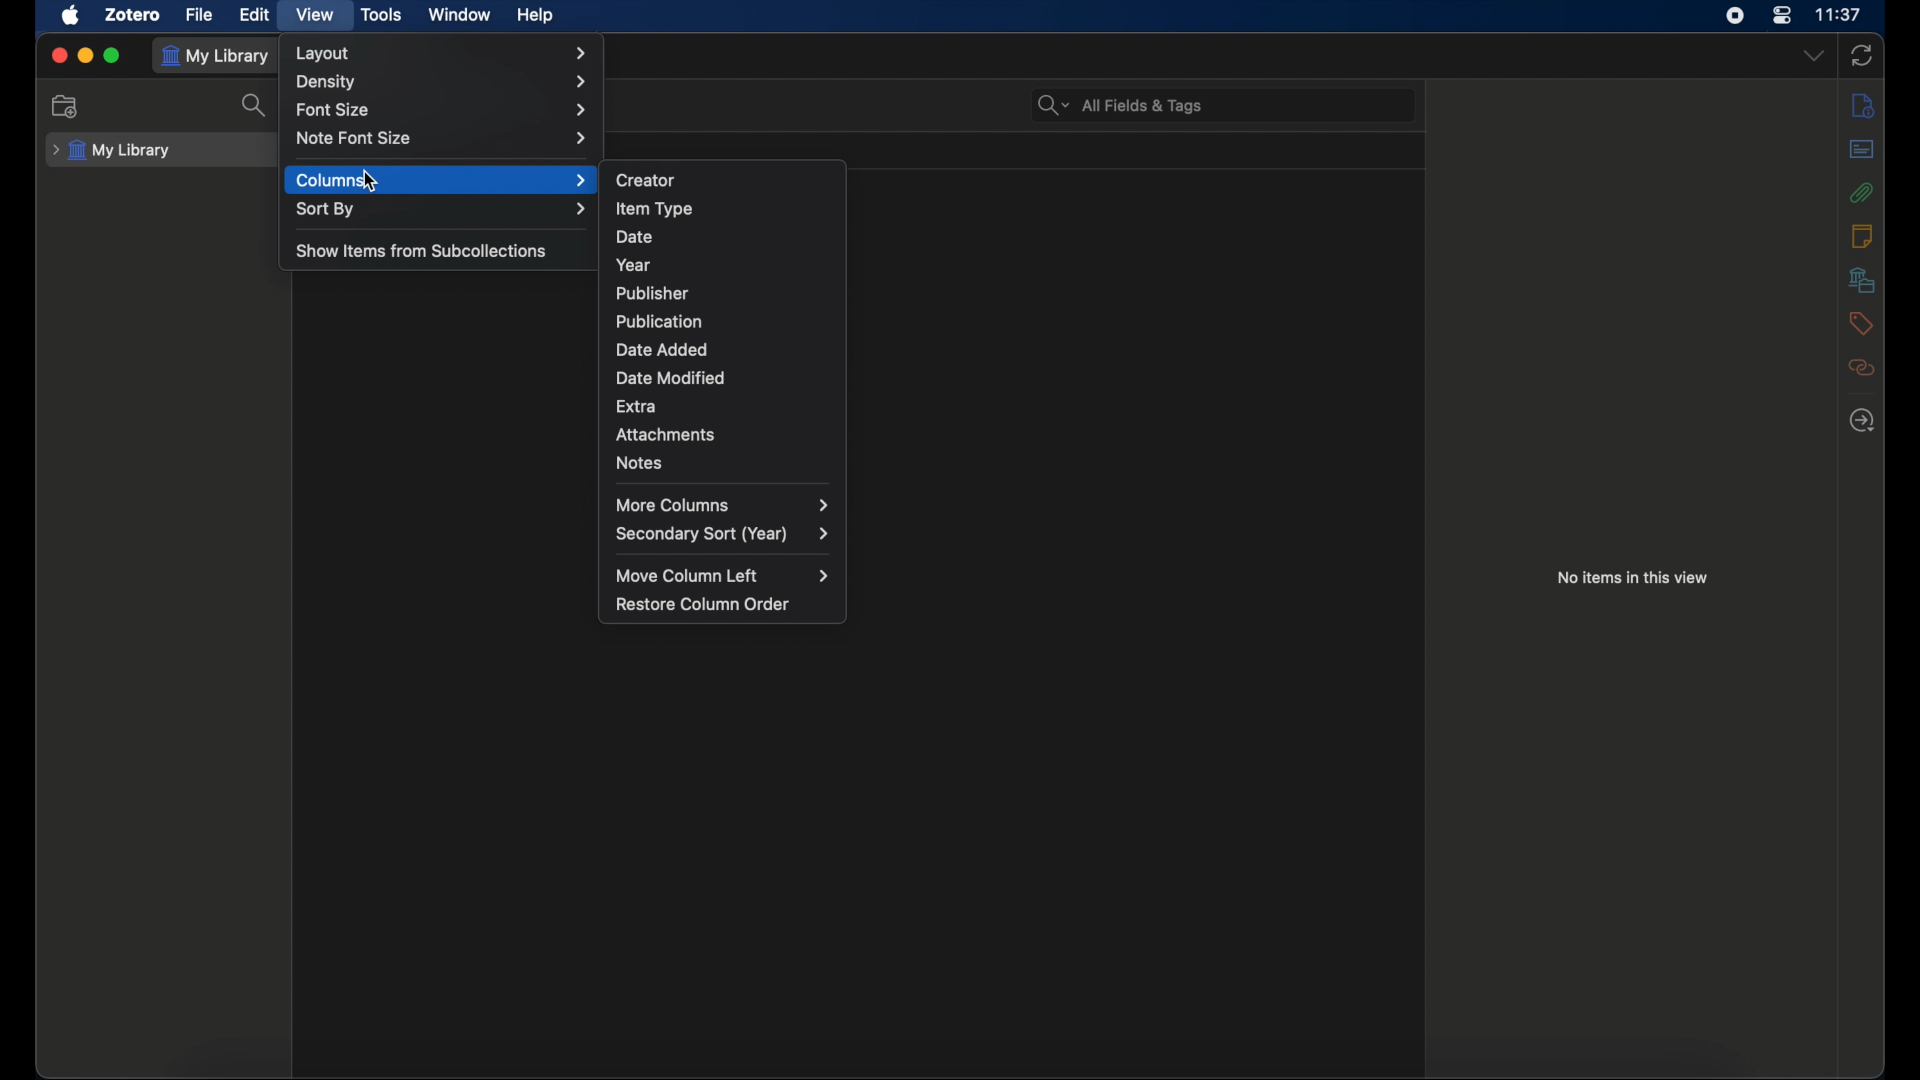 The width and height of the screenshot is (1920, 1080). I want to click on abstract, so click(1861, 148).